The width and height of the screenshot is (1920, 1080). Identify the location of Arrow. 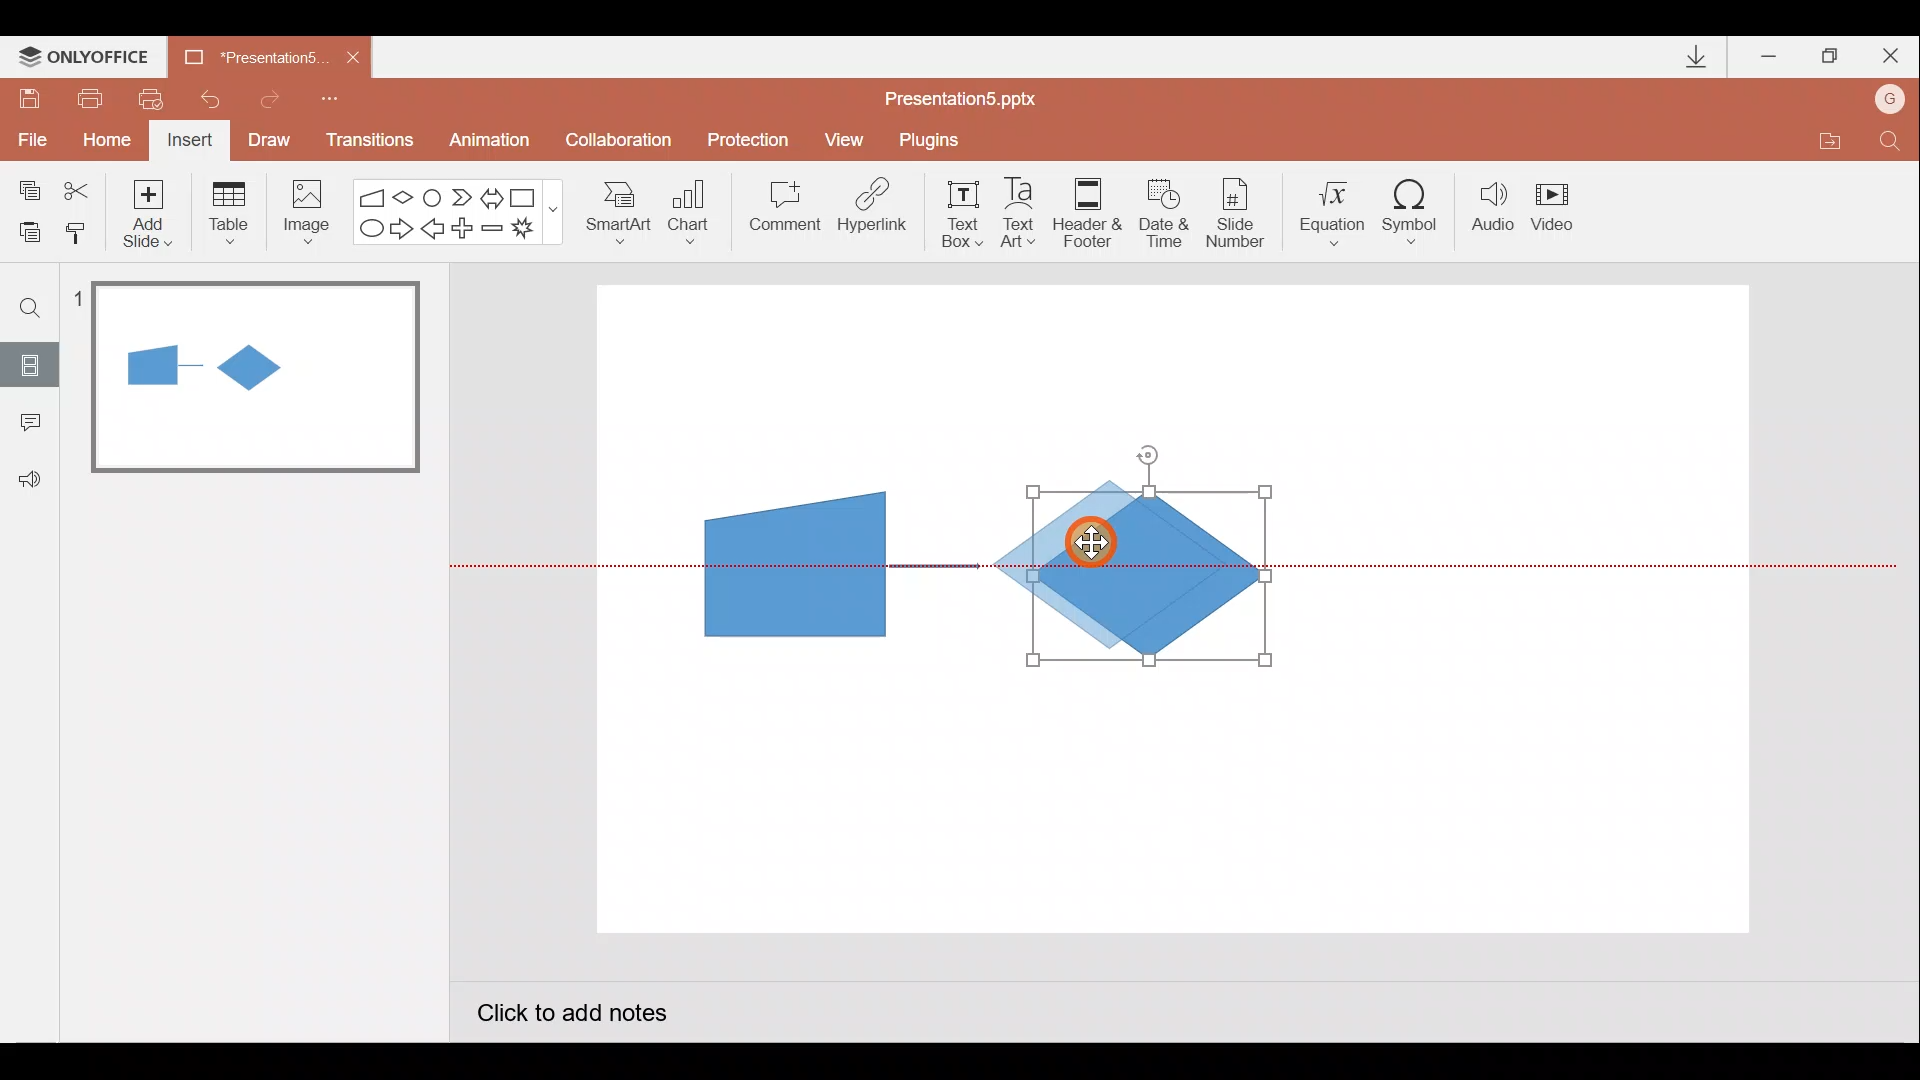
(935, 566).